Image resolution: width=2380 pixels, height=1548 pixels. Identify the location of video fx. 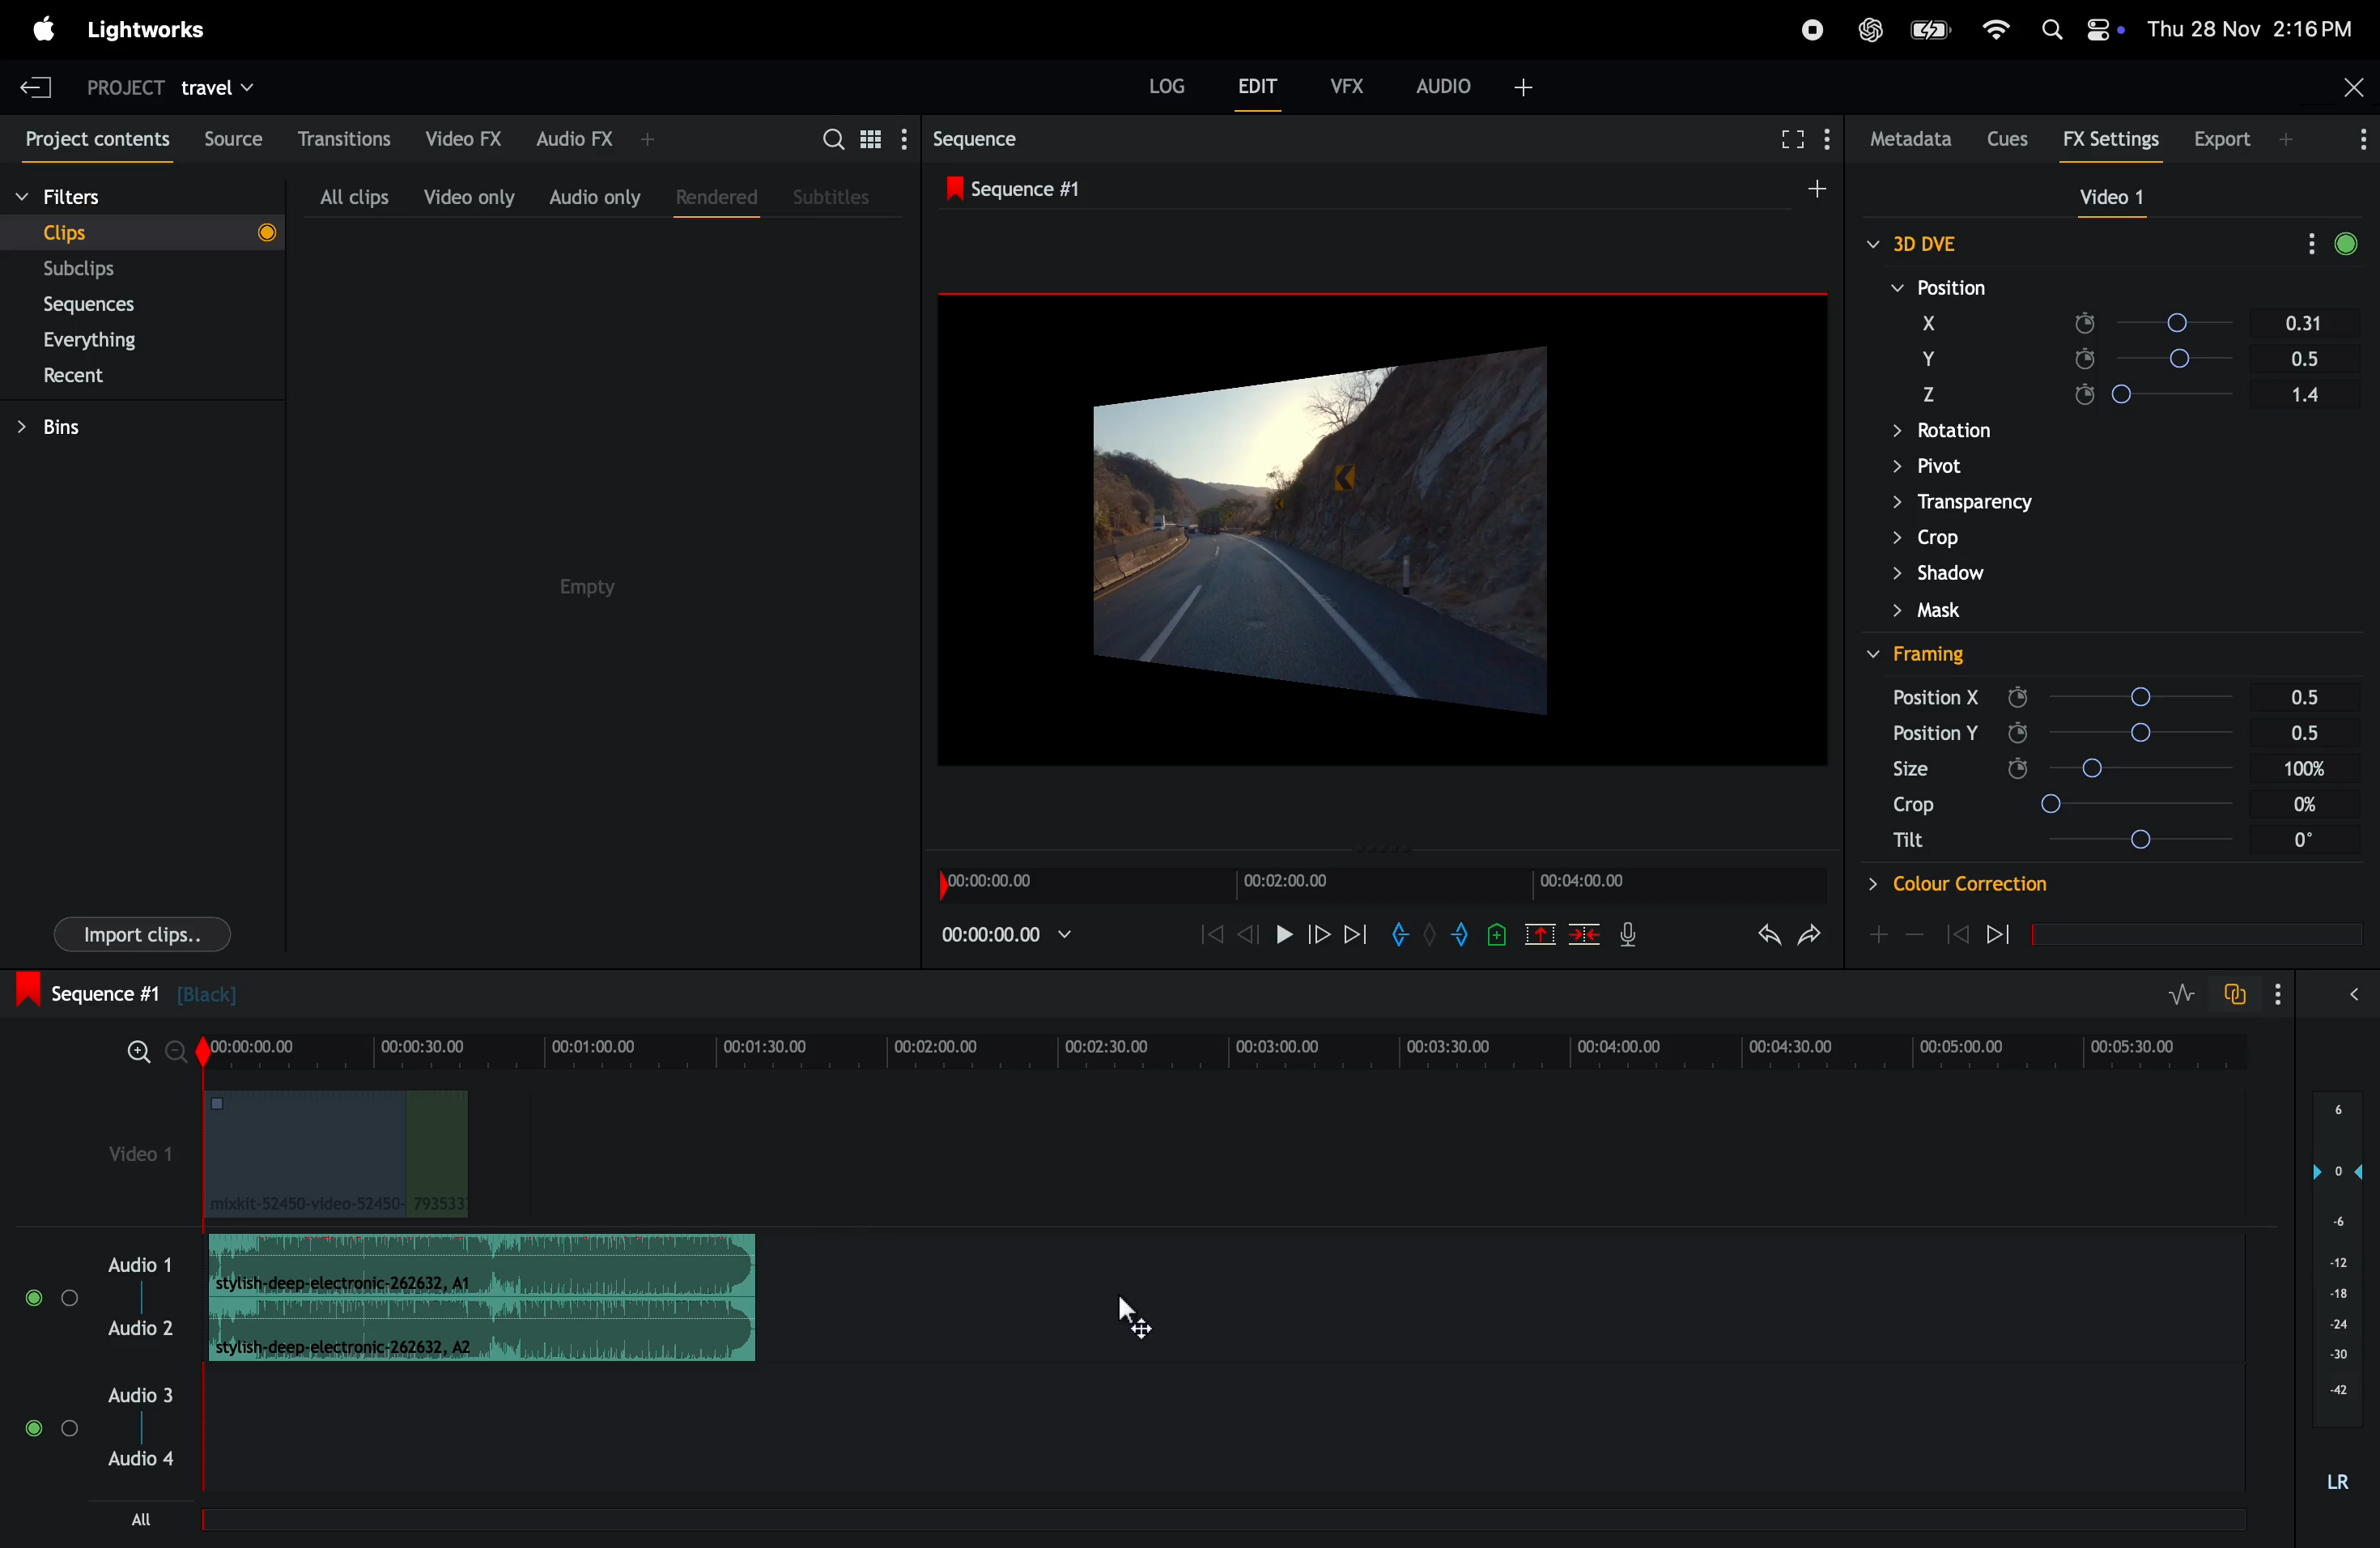
(460, 135).